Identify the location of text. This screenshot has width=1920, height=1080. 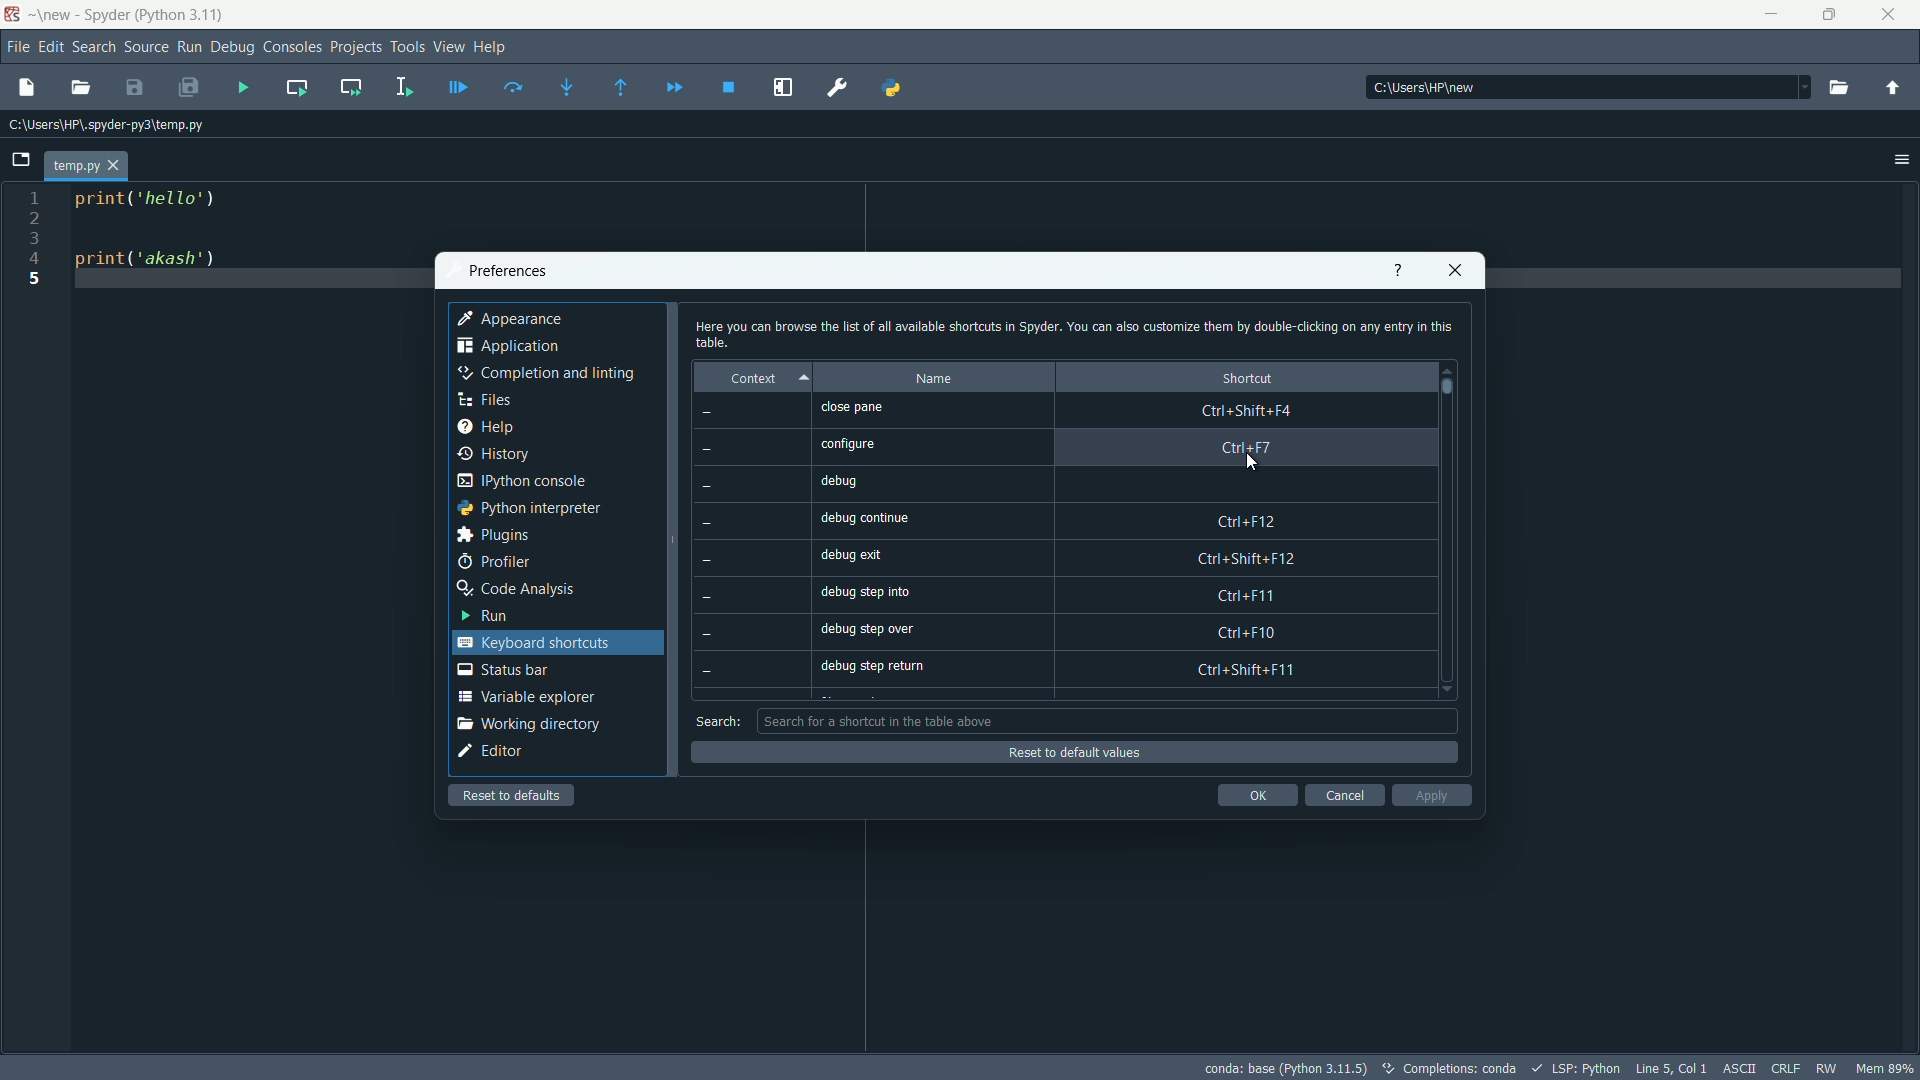
(1460, 1069).